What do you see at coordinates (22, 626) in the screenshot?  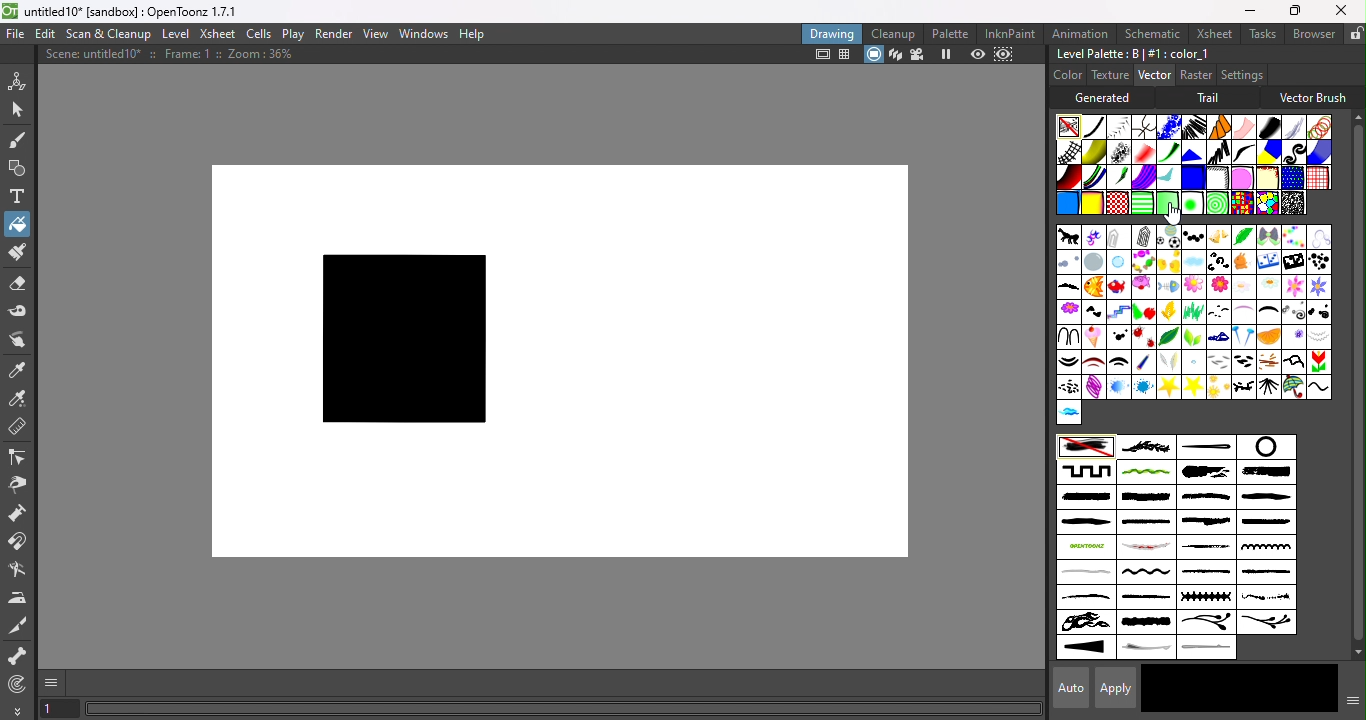 I see `Cutter tool` at bounding box center [22, 626].